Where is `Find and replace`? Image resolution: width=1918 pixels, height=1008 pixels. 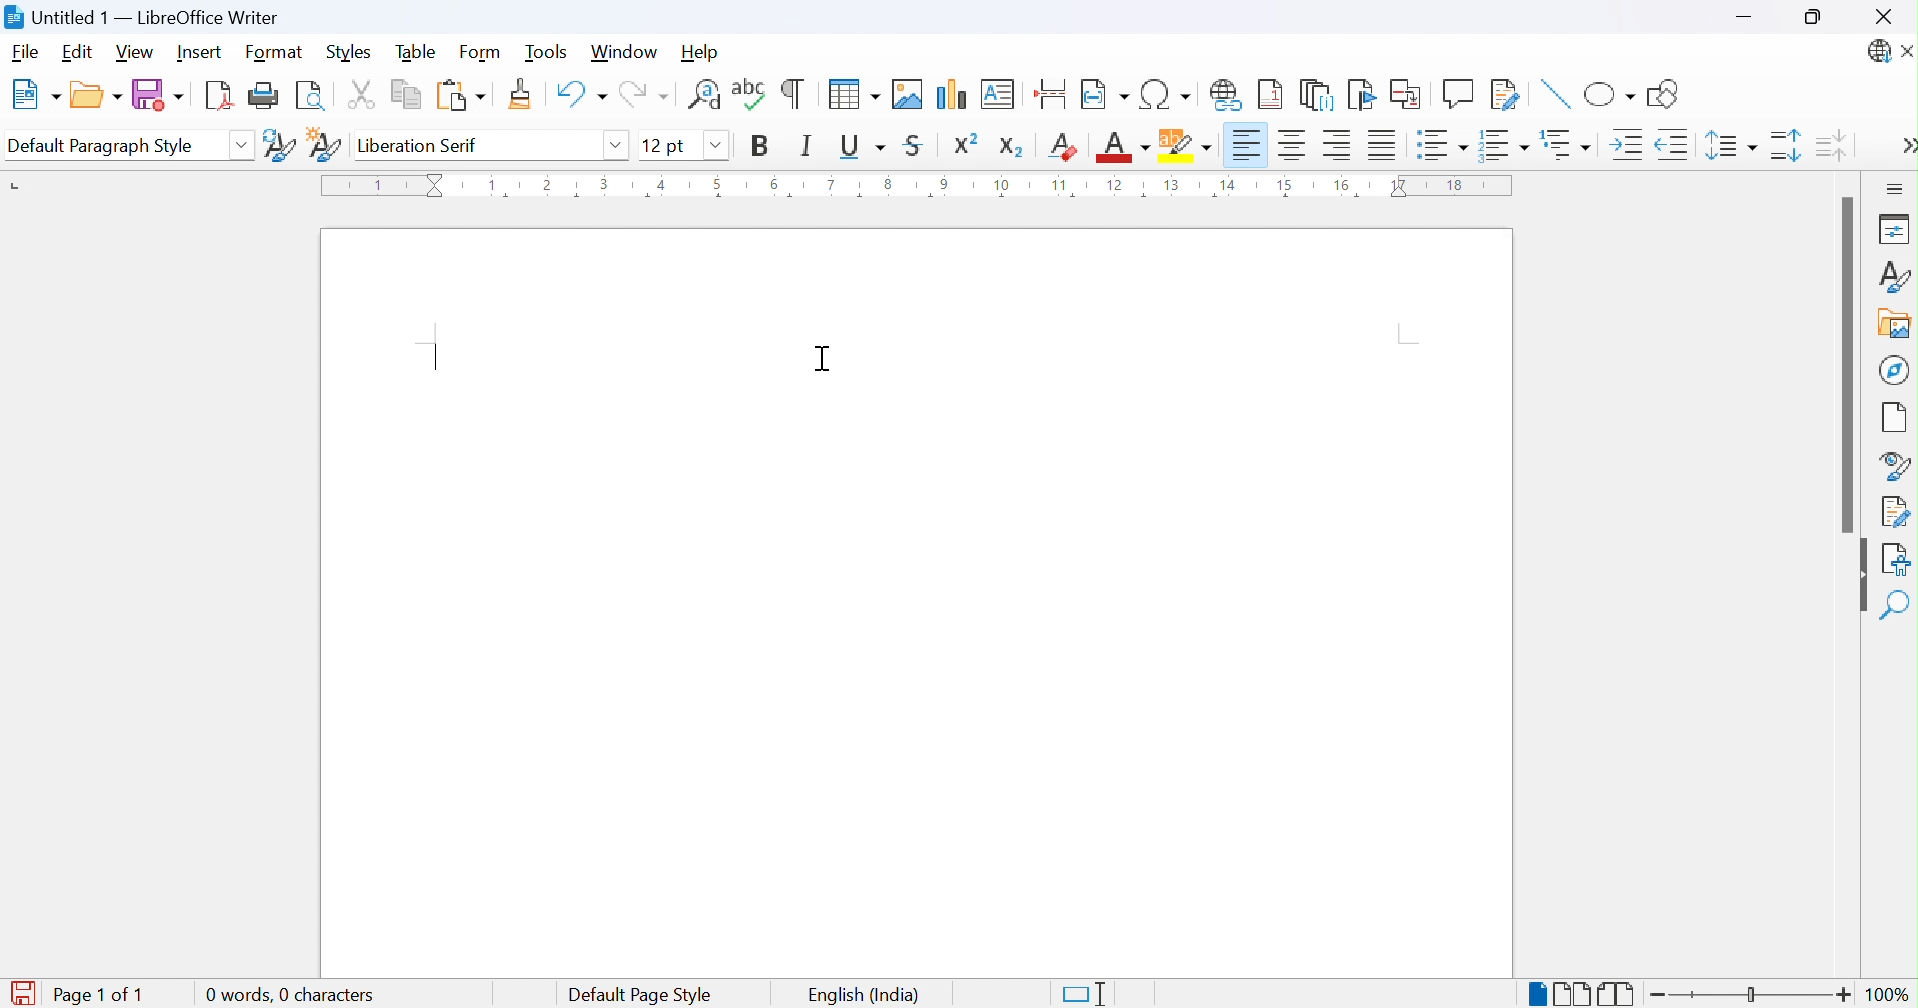
Find and replace is located at coordinates (705, 93).